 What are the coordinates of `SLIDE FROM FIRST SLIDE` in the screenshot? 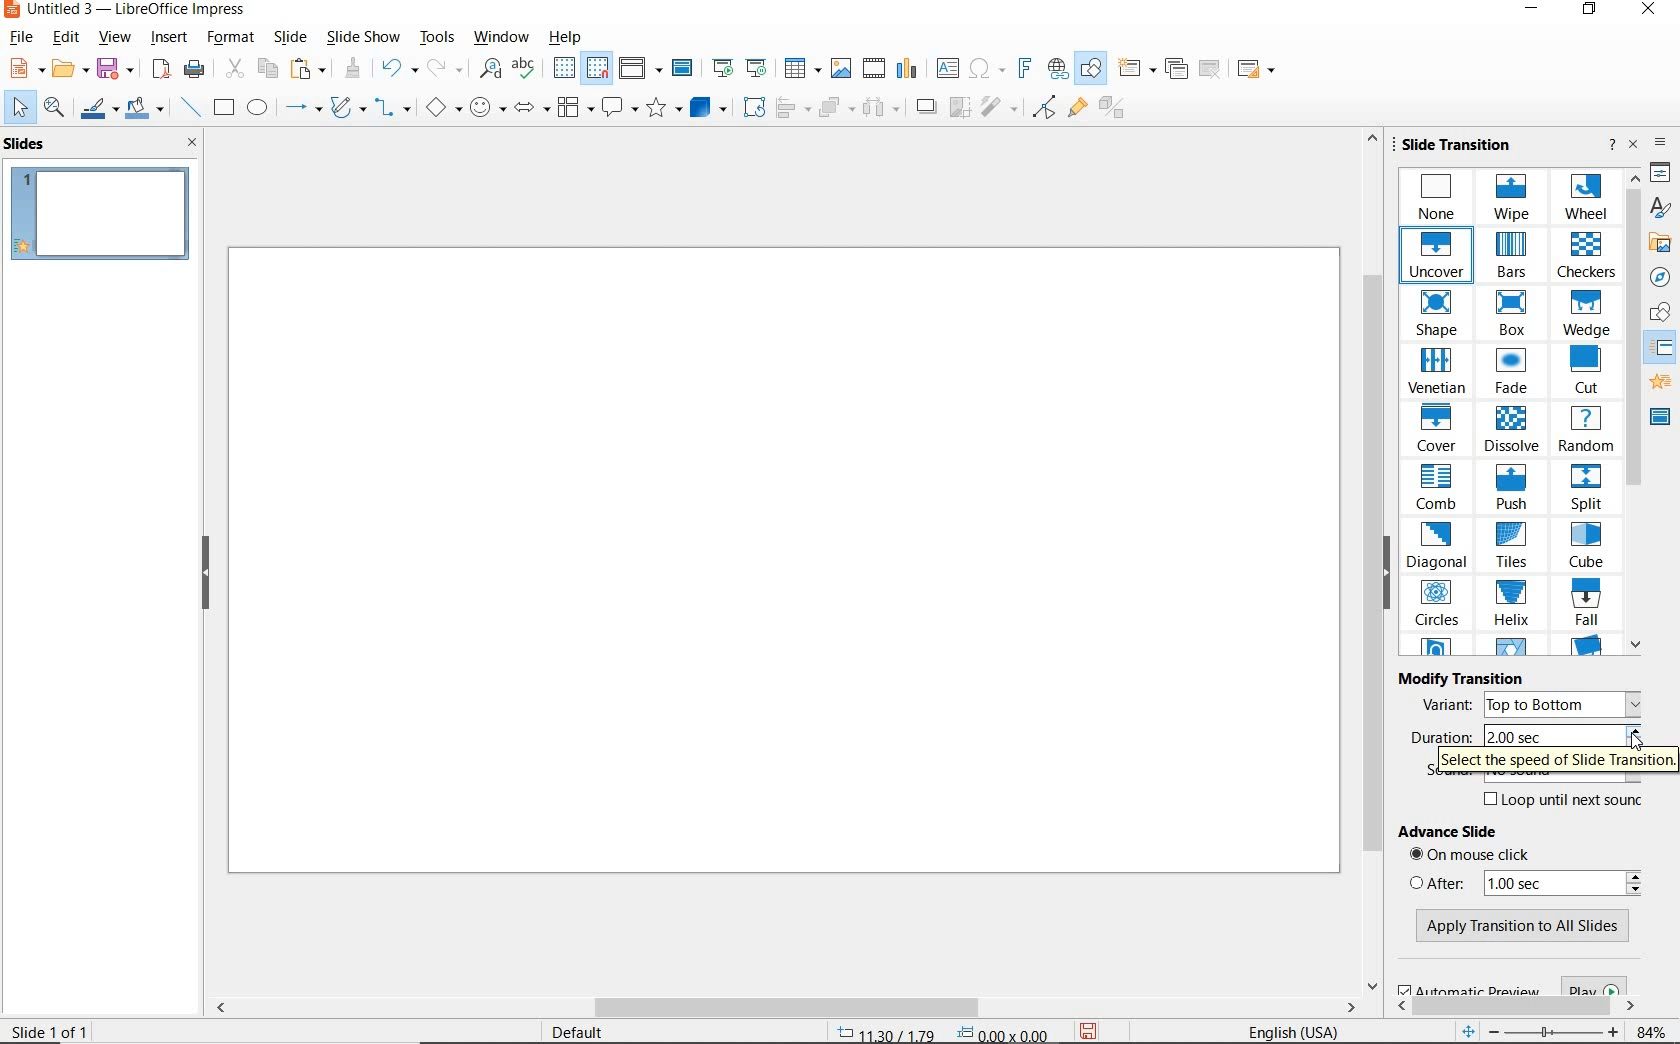 It's located at (722, 69).